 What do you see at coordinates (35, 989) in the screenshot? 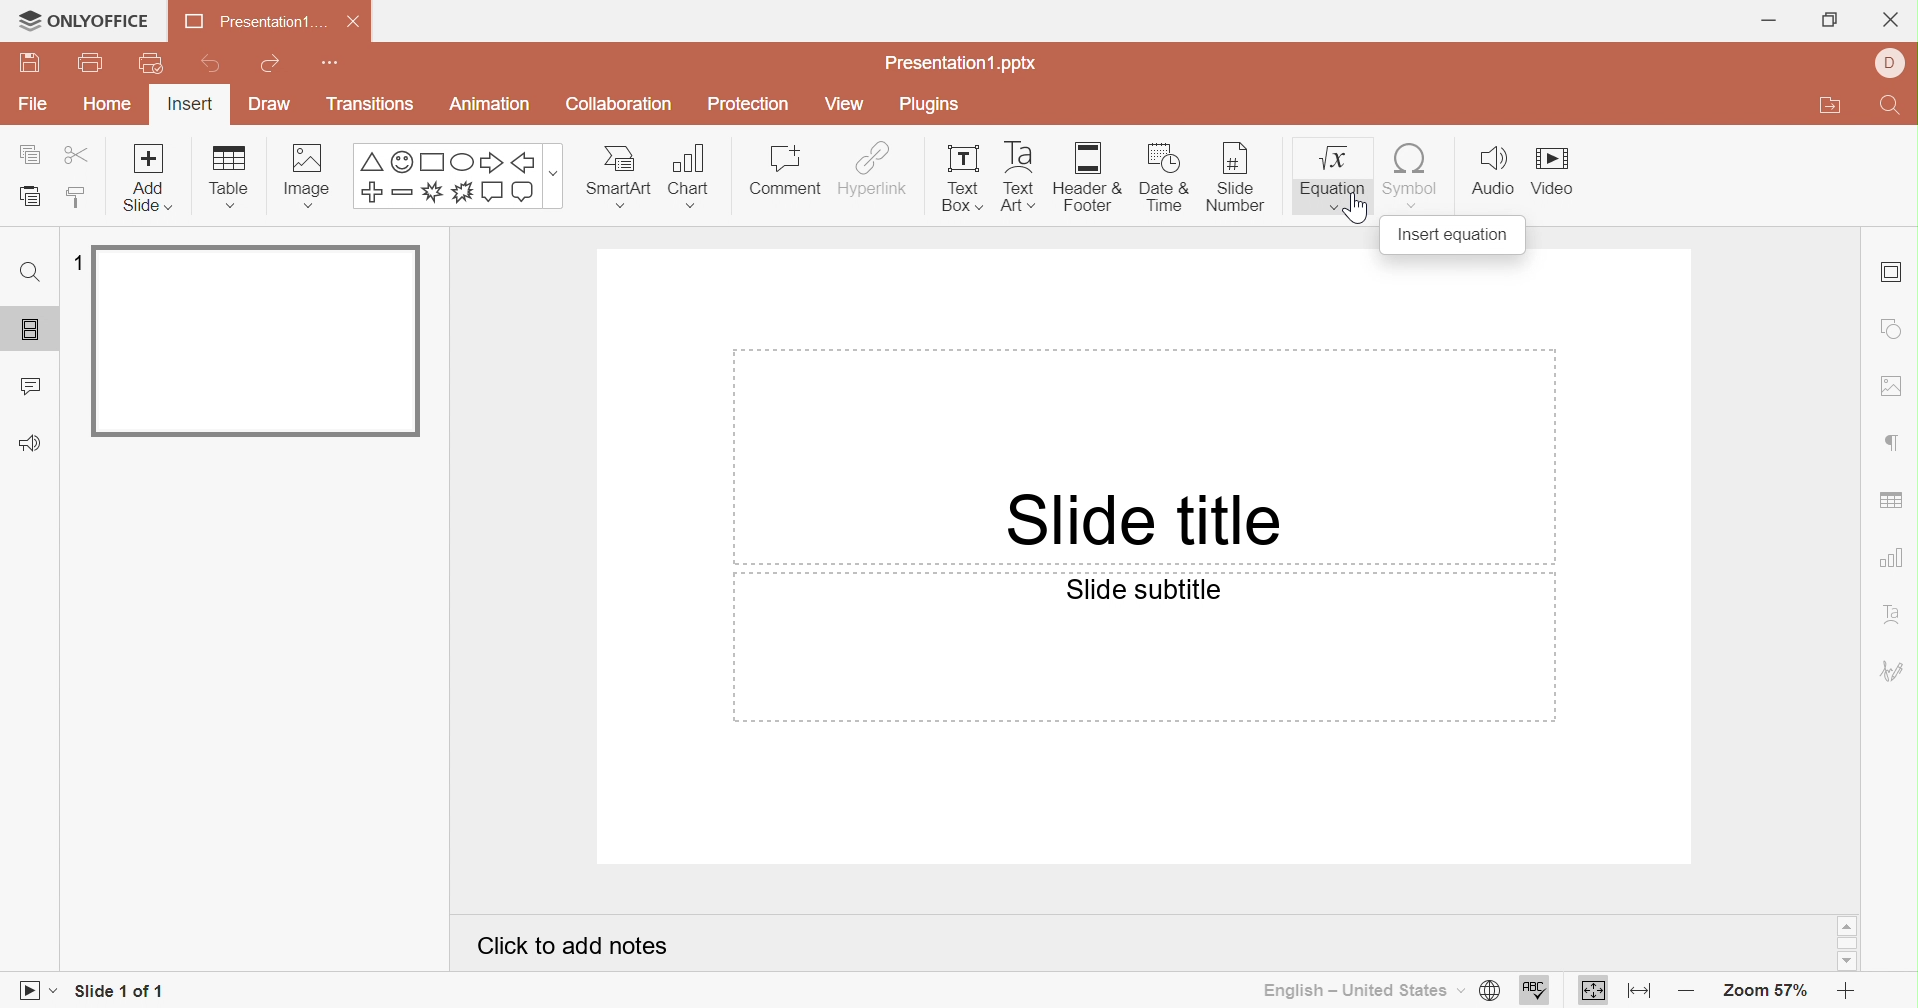
I see `Start slideshow` at bounding box center [35, 989].